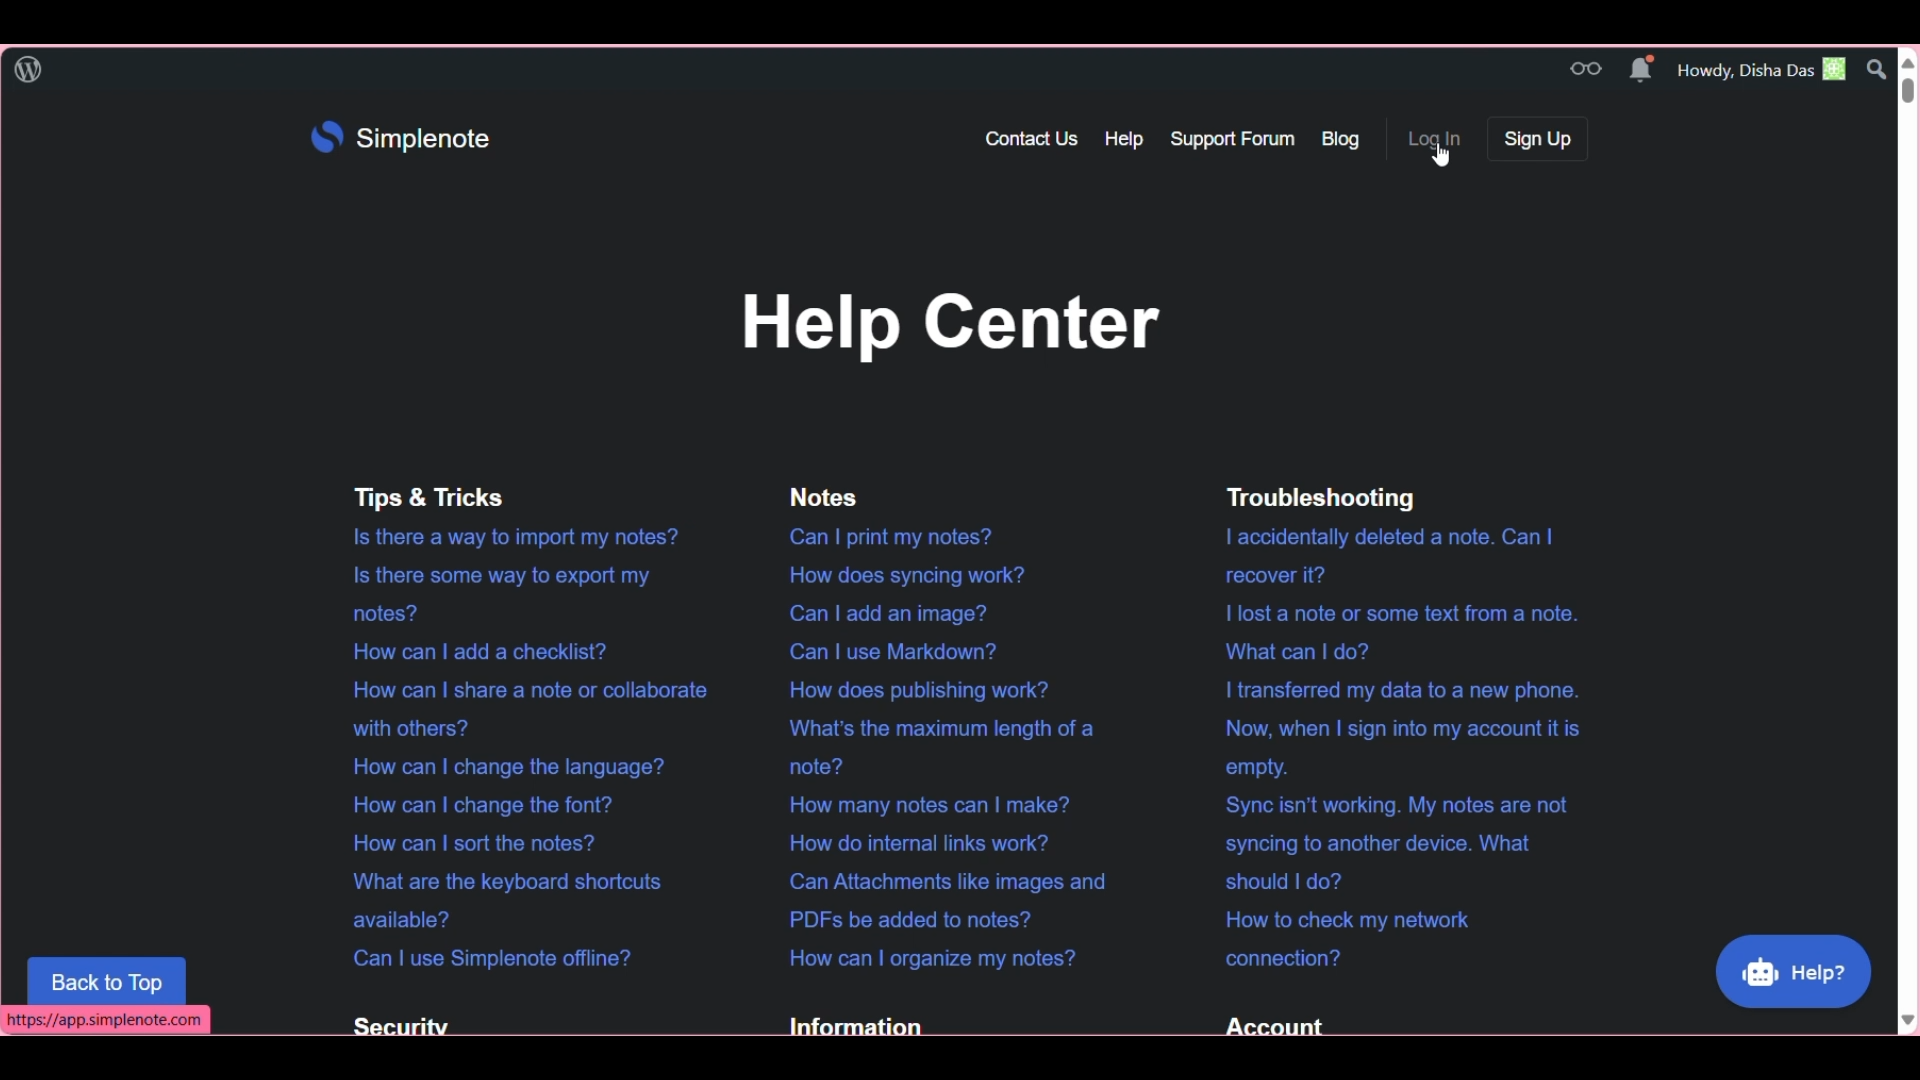 Image resolution: width=1920 pixels, height=1080 pixels. I want to click on Notes, so click(825, 494).